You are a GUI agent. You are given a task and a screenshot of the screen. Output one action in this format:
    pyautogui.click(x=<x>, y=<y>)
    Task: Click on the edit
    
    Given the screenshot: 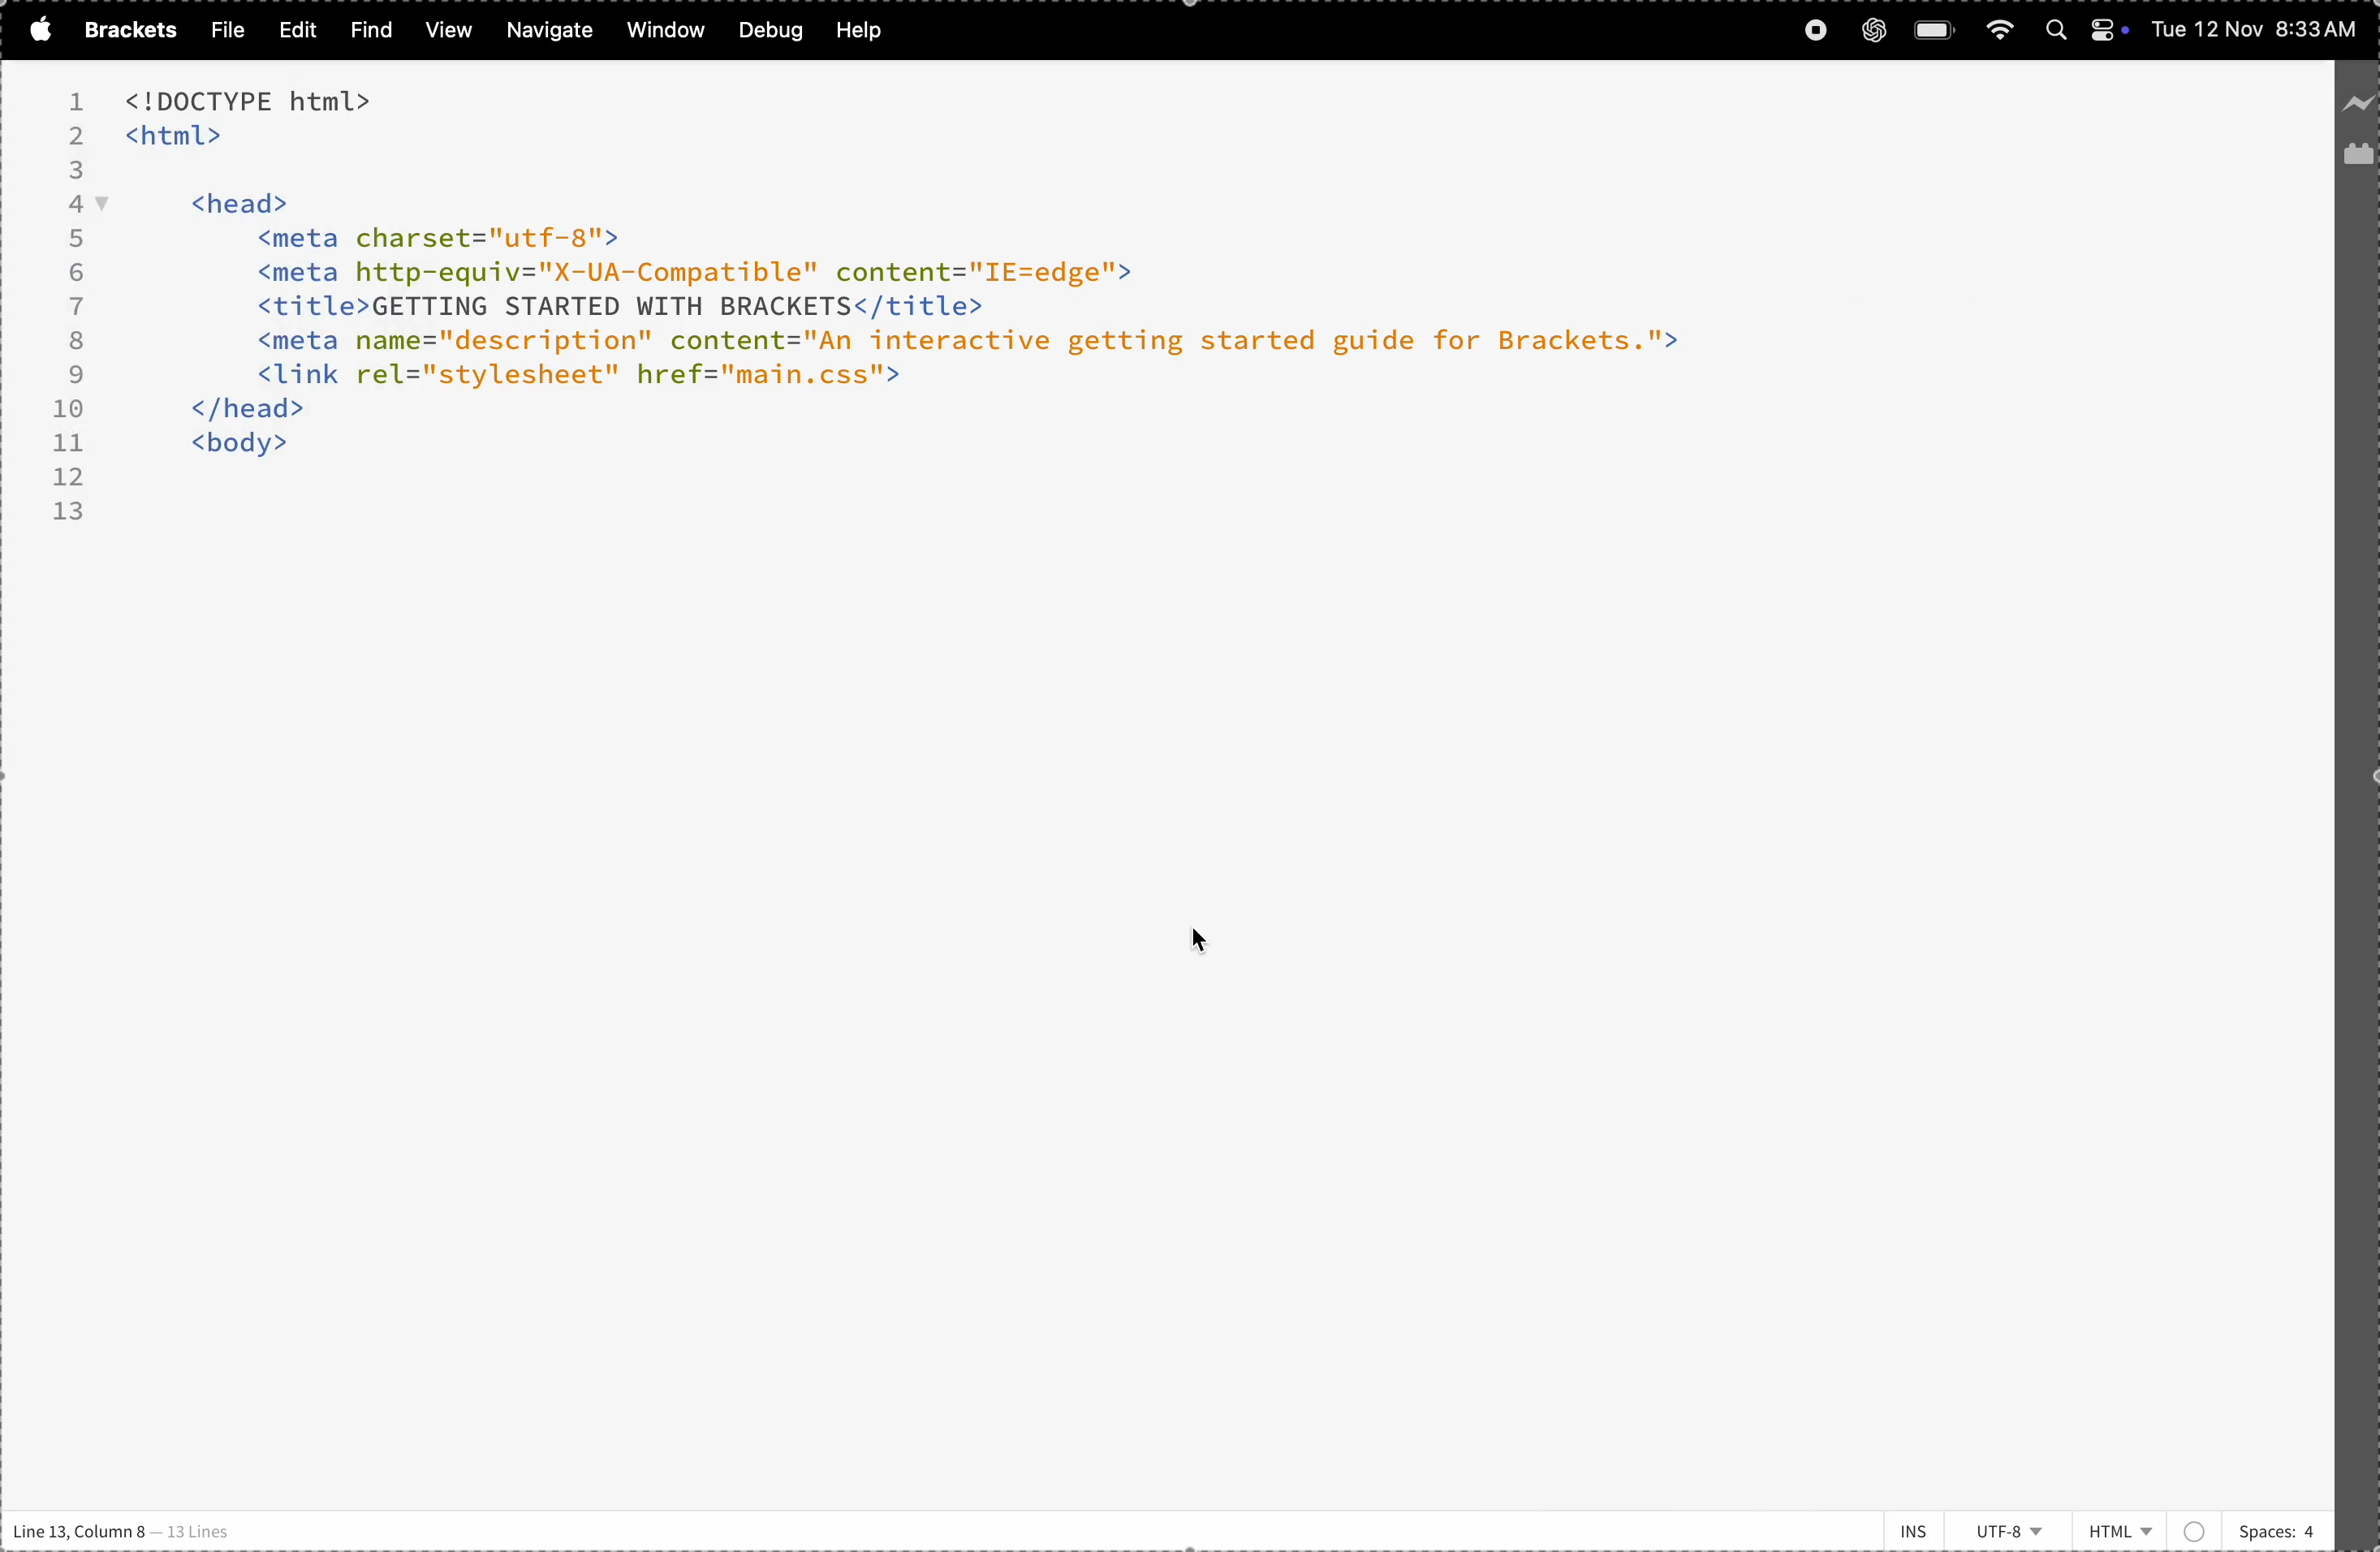 What is the action you would take?
    pyautogui.click(x=291, y=29)
    